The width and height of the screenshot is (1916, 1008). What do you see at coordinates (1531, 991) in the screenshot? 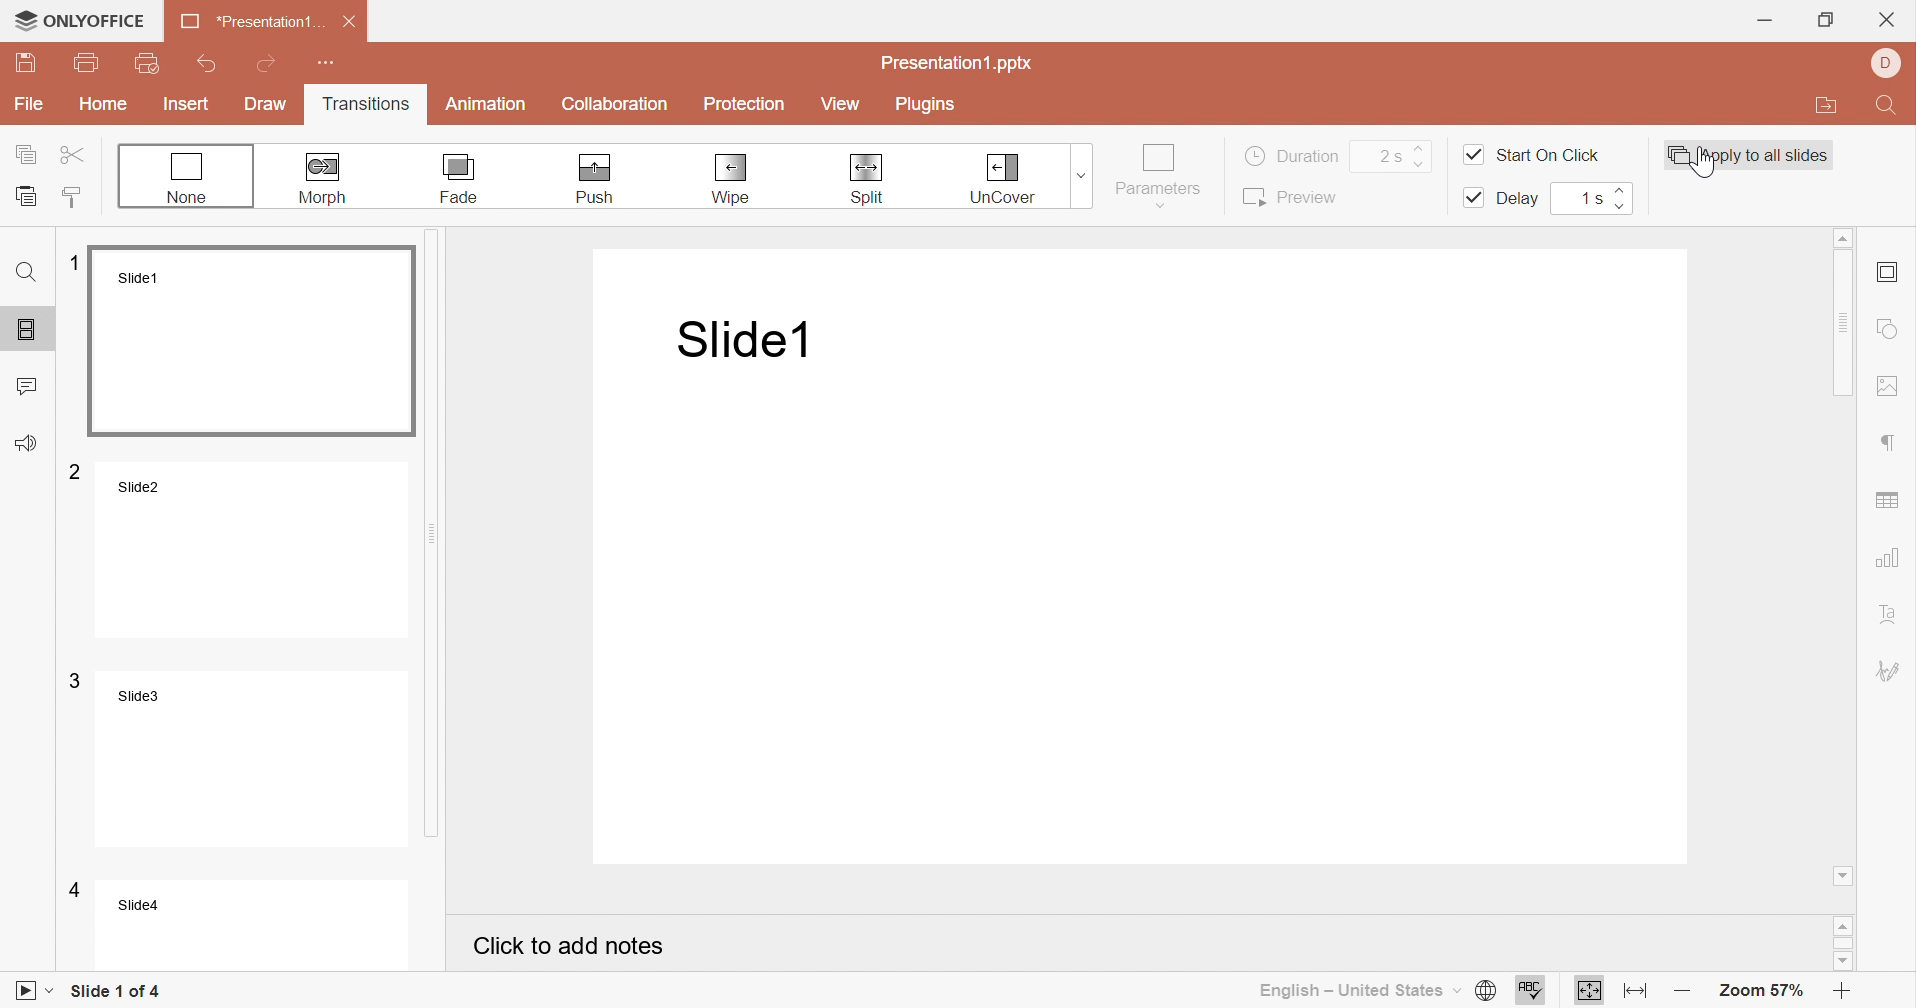
I see `Spell checking` at bounding box center [1531, 991].